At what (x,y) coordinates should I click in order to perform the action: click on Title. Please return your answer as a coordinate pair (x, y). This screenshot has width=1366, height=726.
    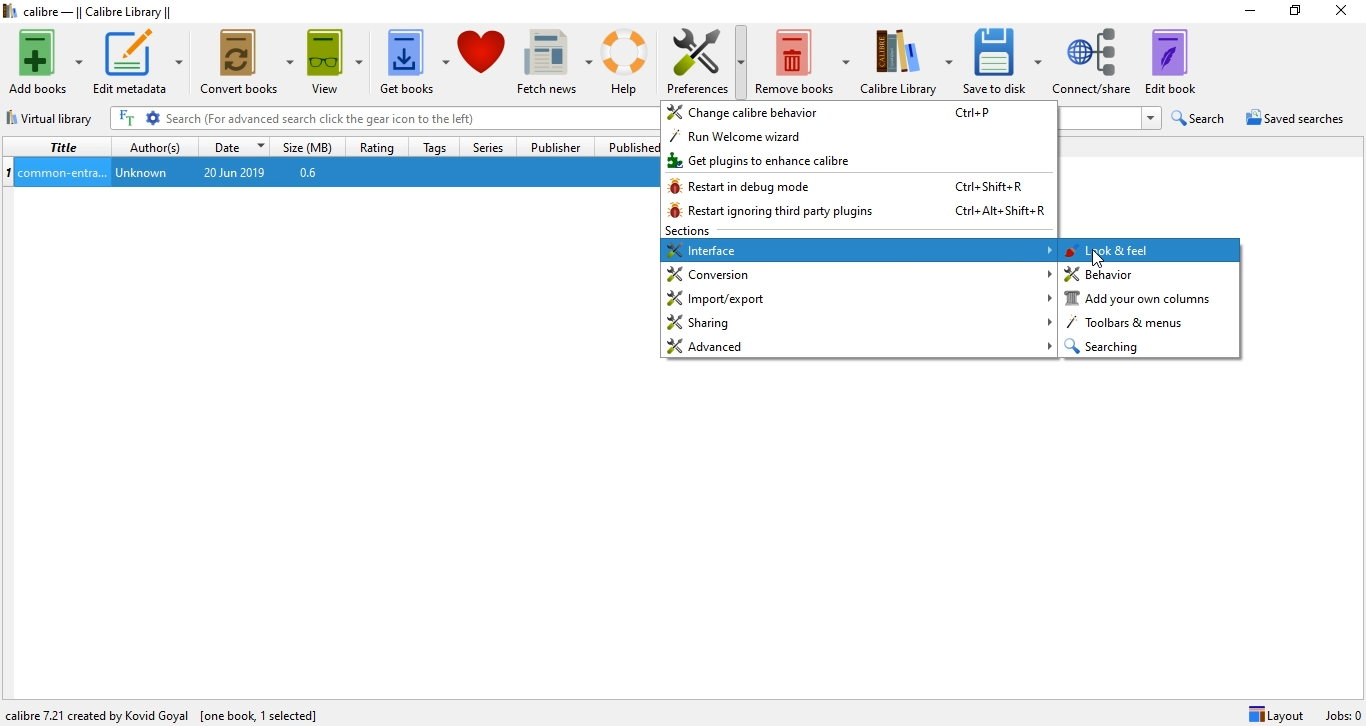
    Looking at the image, I should click on (60, 147).